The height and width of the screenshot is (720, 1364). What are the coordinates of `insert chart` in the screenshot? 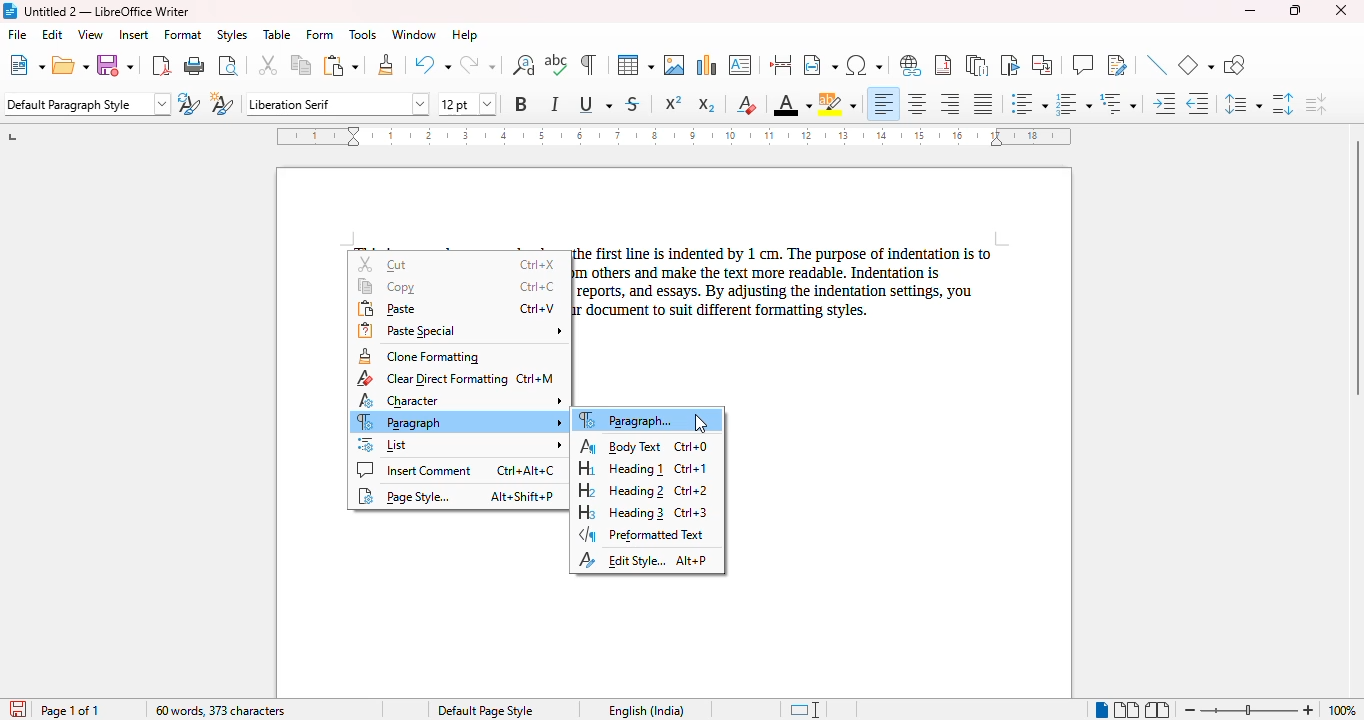 It's located at (708, 64).